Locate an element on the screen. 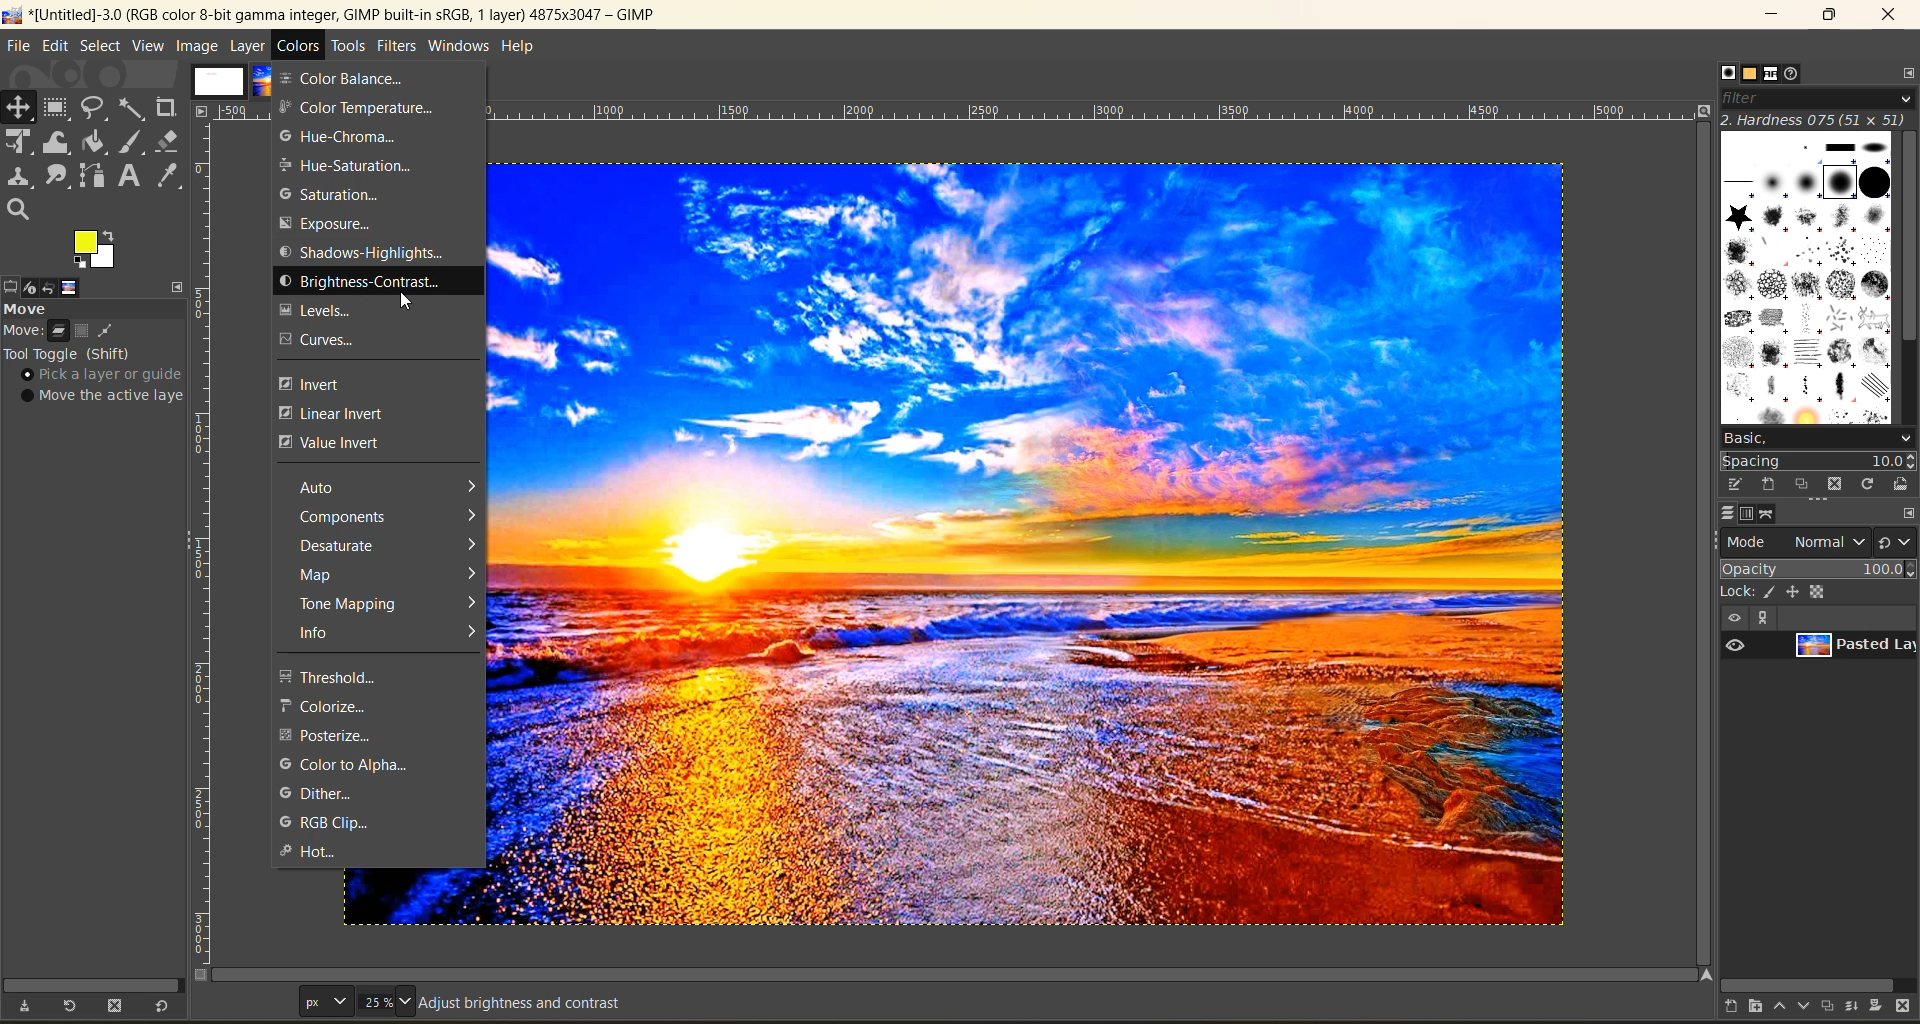 The height and width of the screenshot is (1024, 1920). saturation is located at coordinates (335, 194).